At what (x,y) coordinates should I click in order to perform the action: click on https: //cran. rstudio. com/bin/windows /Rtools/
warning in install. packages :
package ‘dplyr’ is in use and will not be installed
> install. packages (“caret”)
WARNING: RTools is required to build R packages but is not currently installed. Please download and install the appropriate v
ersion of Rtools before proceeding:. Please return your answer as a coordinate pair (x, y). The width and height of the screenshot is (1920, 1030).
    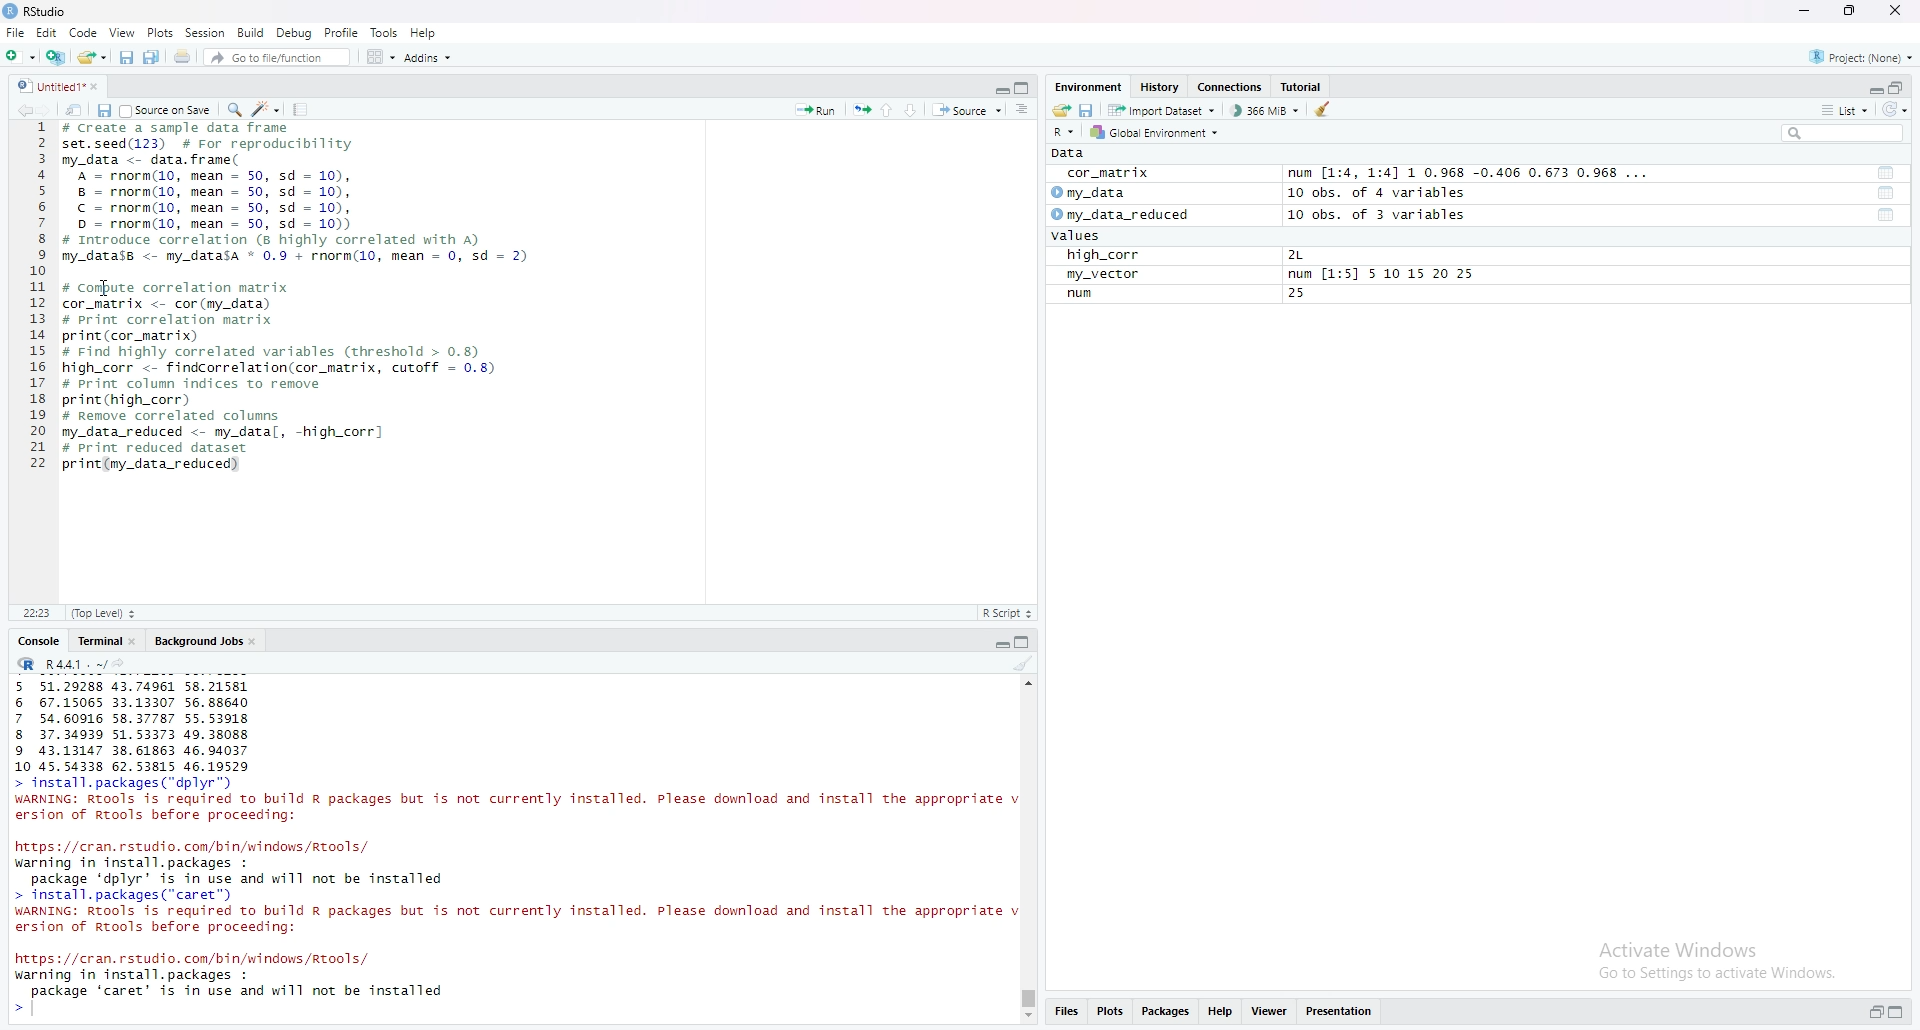
    Looking at the image, I should click on (514, 890).